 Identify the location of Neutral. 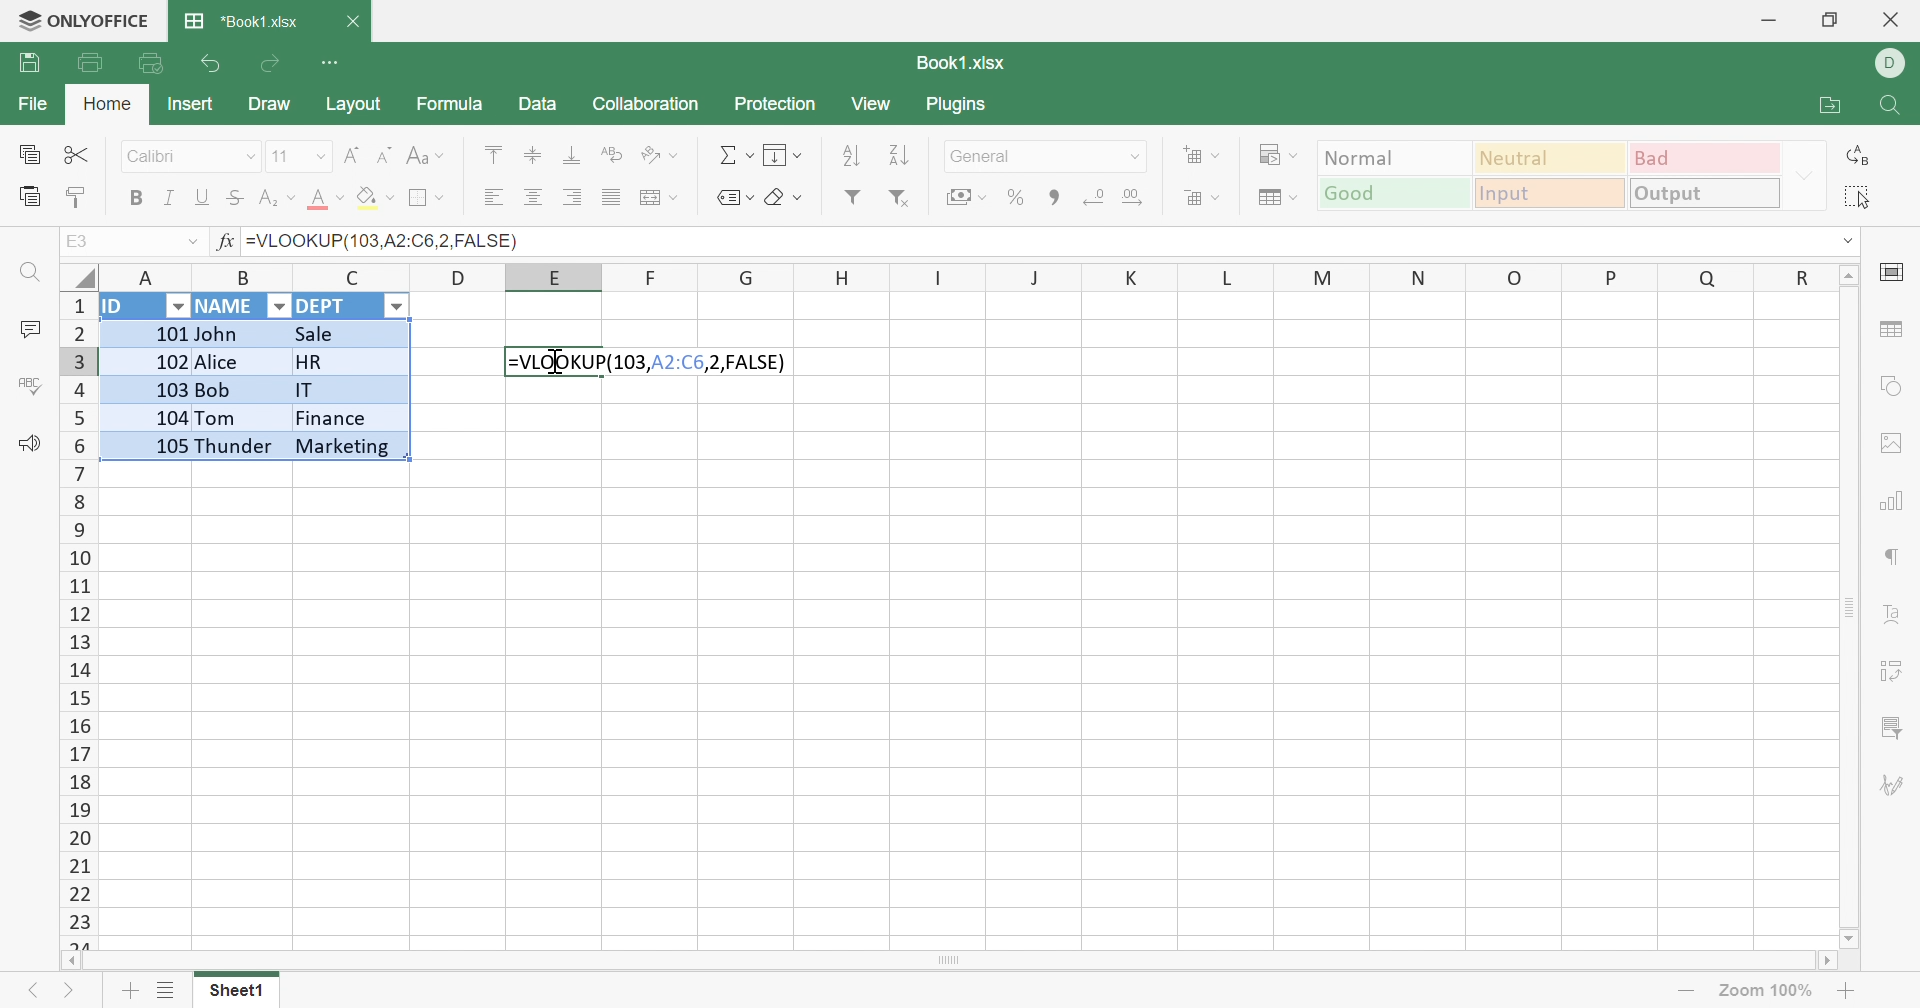
(1552, 157).